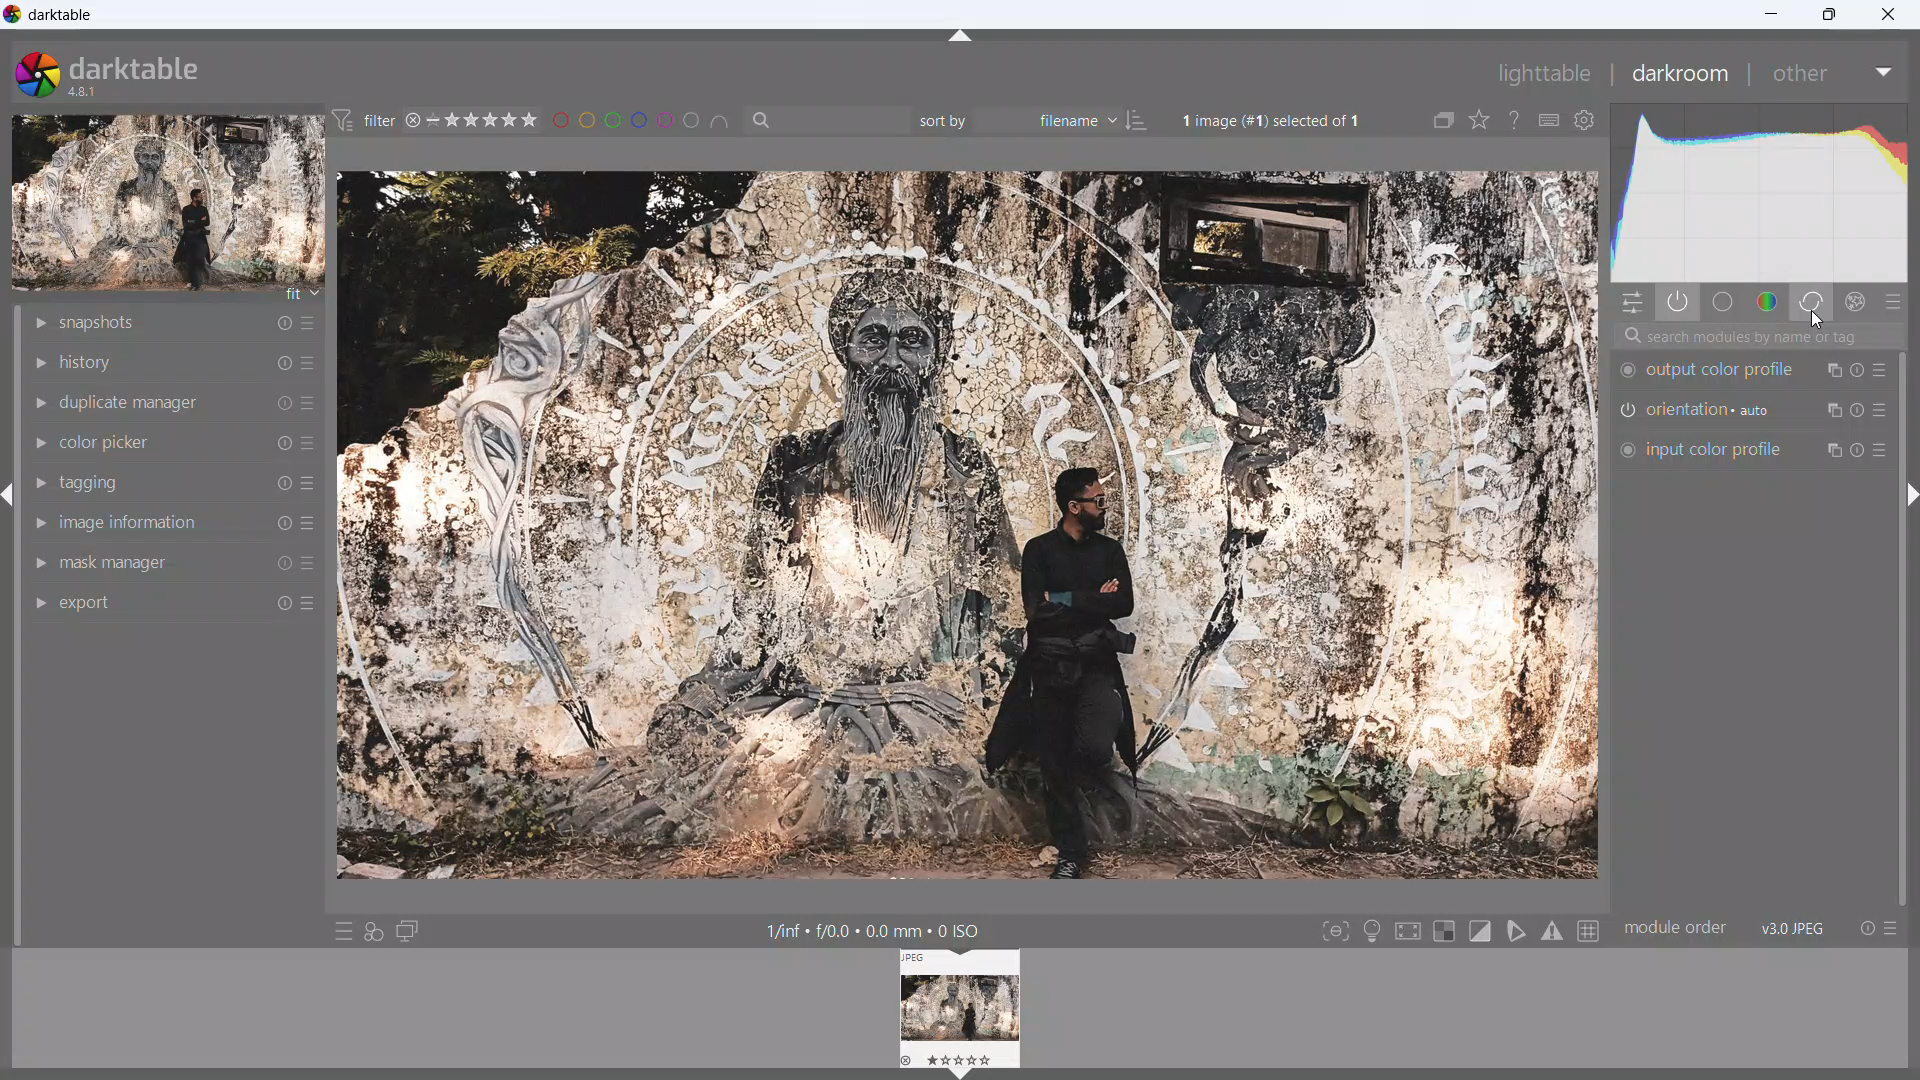 Image resolution: width=1920 pixels, height=1080 pixels. I want to click on click to change the type of overlays shown on thumbnails, so click(1480, 121).